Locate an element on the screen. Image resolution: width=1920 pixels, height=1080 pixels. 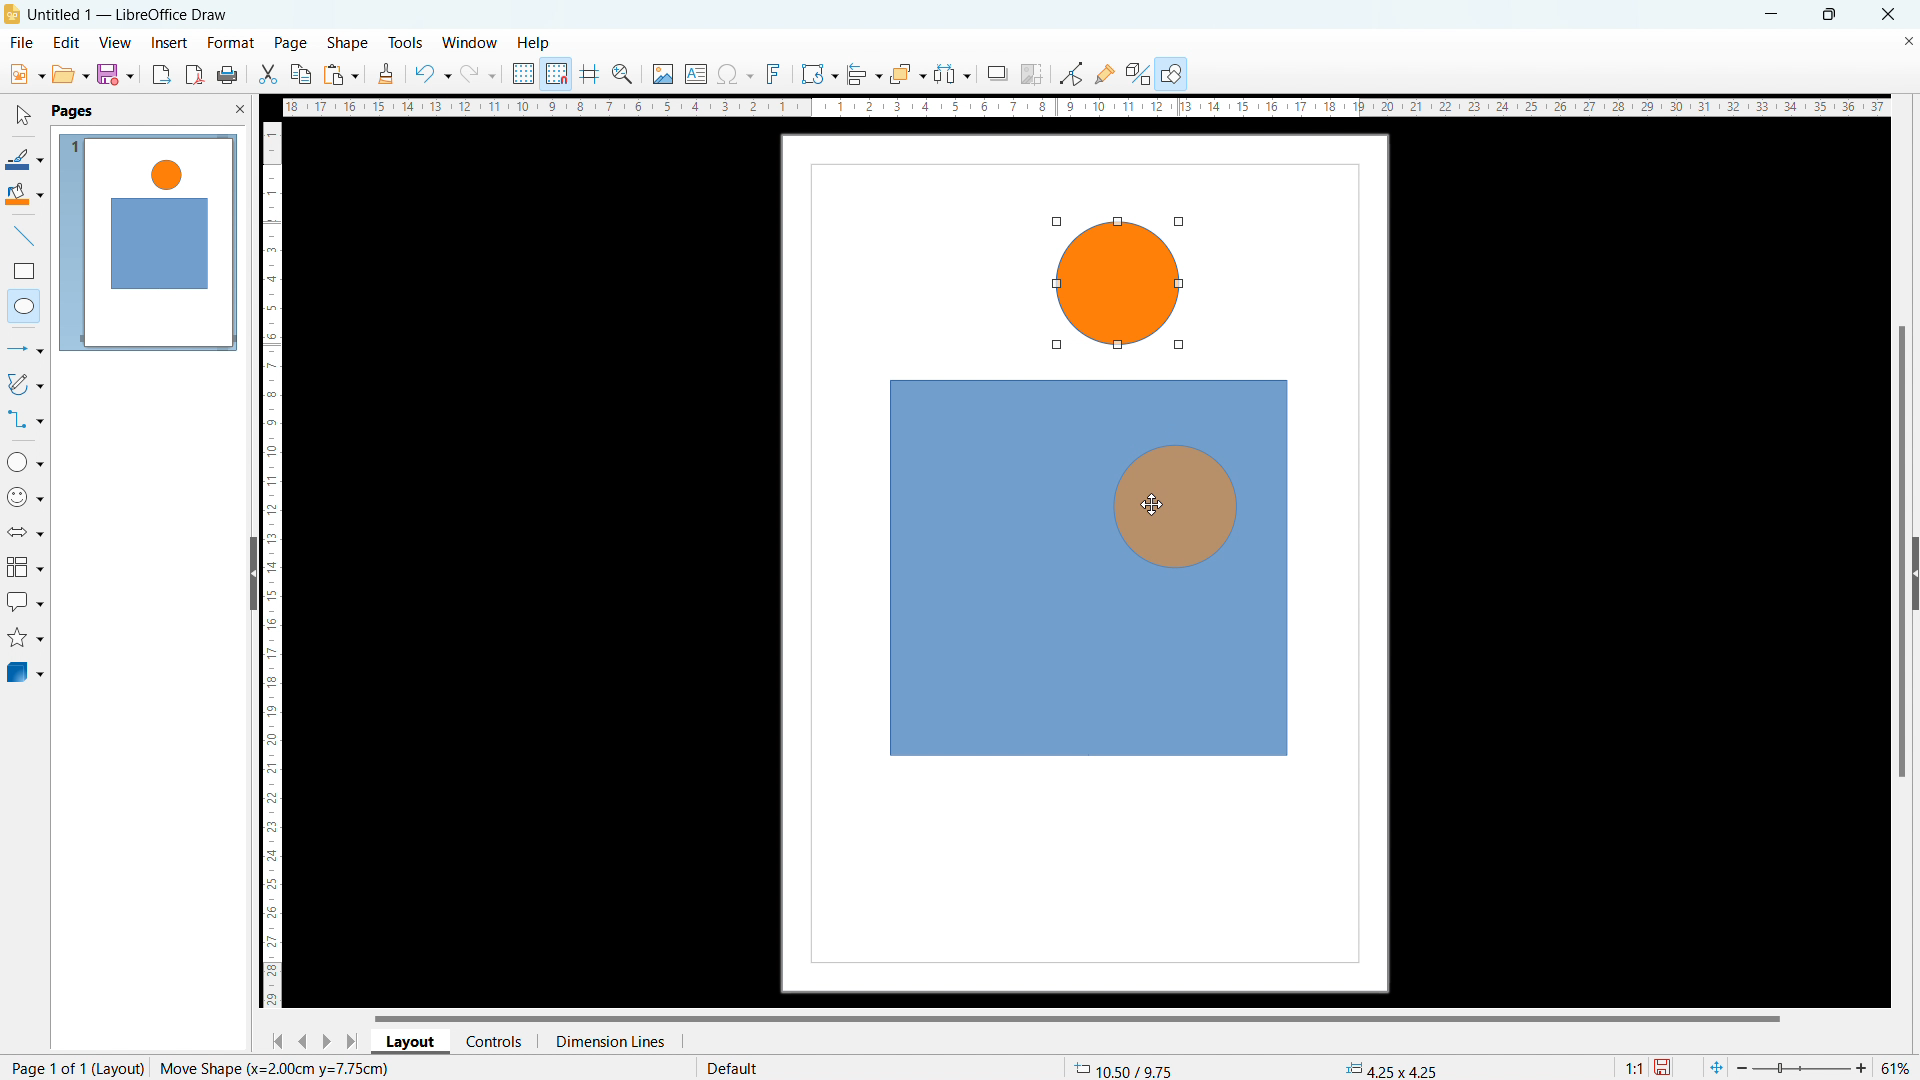
basic shapes is located at coordinates (25, 461).